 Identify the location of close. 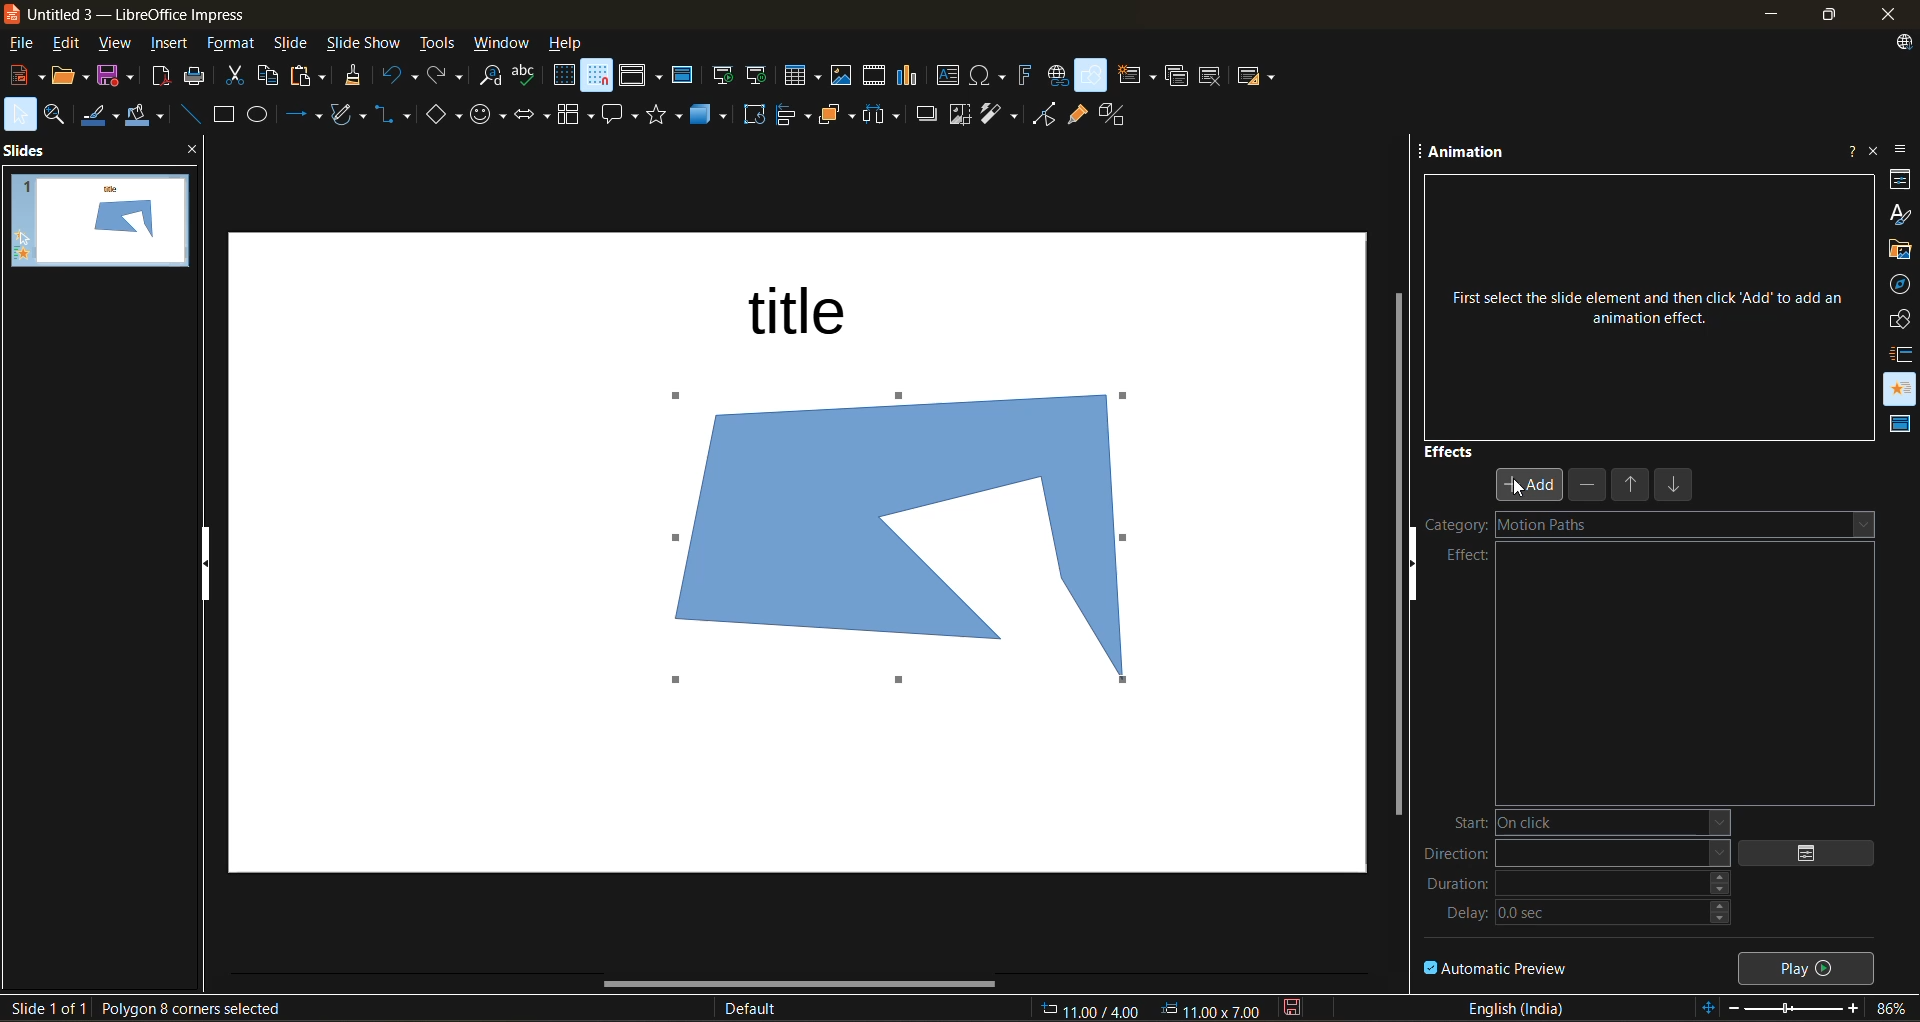
(1892, 16).